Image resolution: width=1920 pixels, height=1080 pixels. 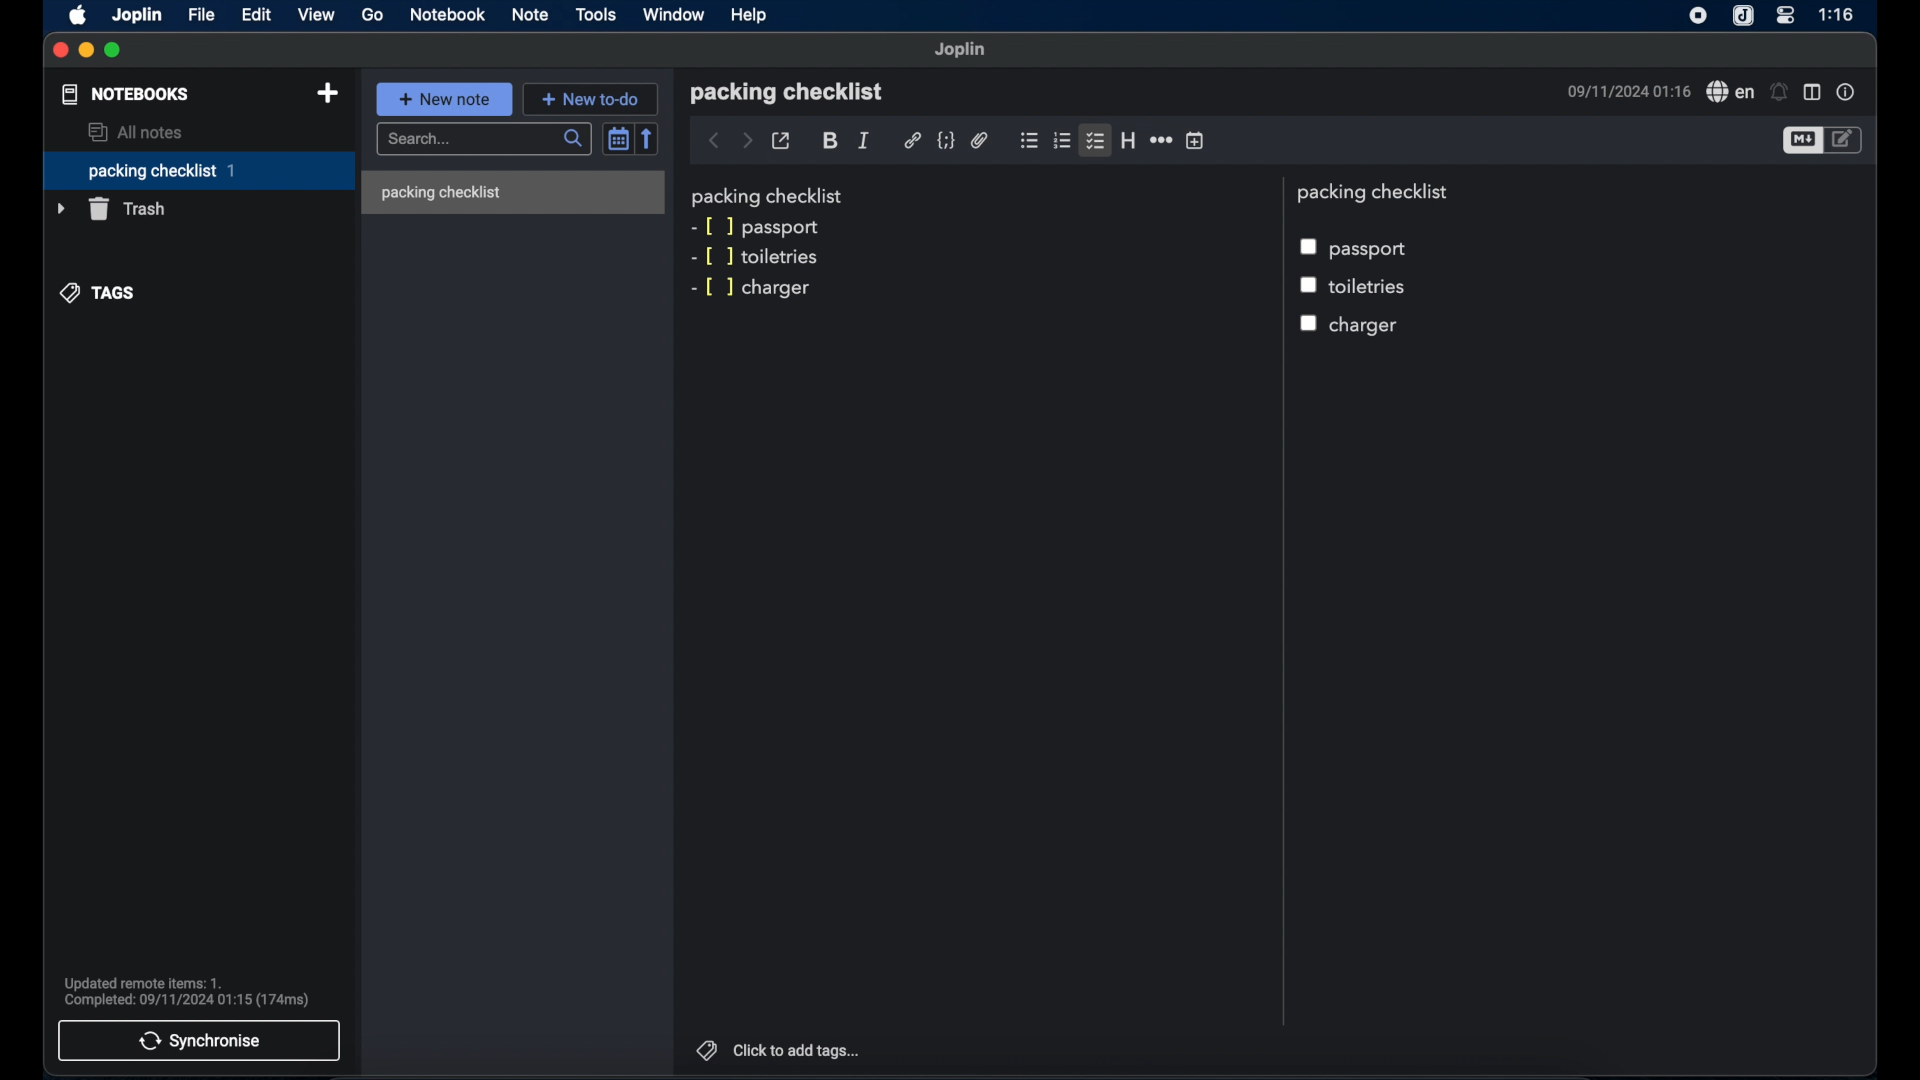 I want to click on control center, so click(x=1787, y=15).